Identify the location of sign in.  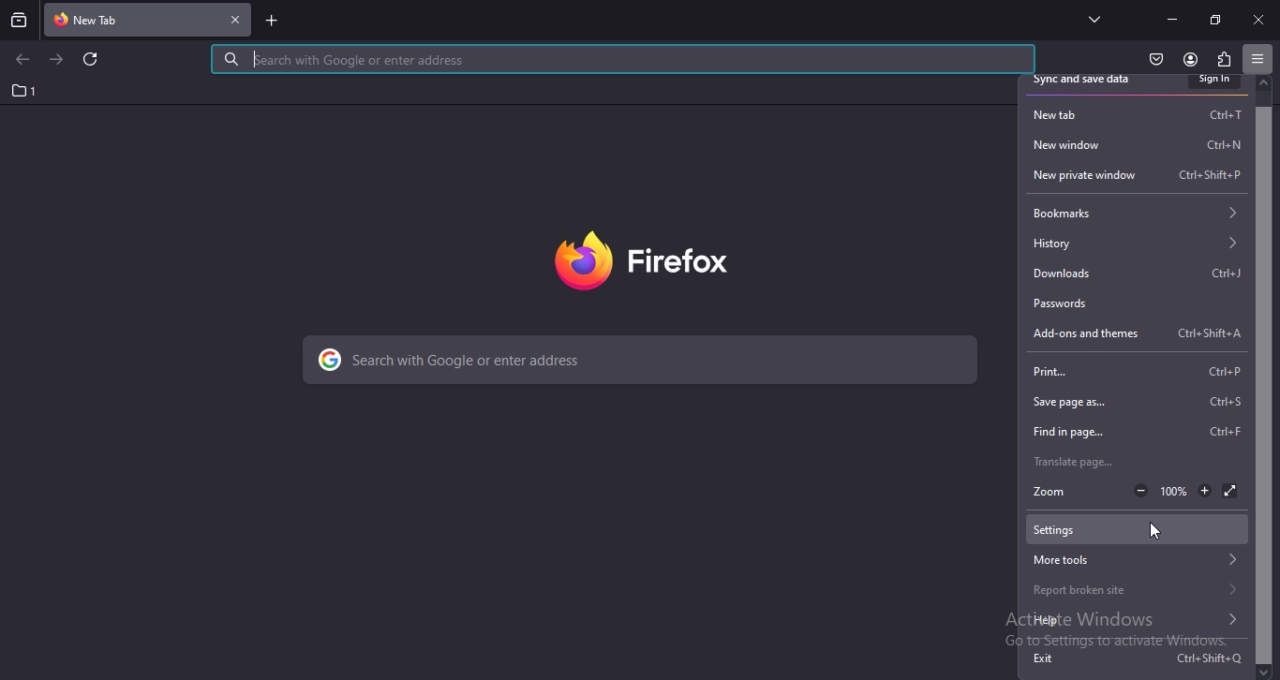
(1214, 82).